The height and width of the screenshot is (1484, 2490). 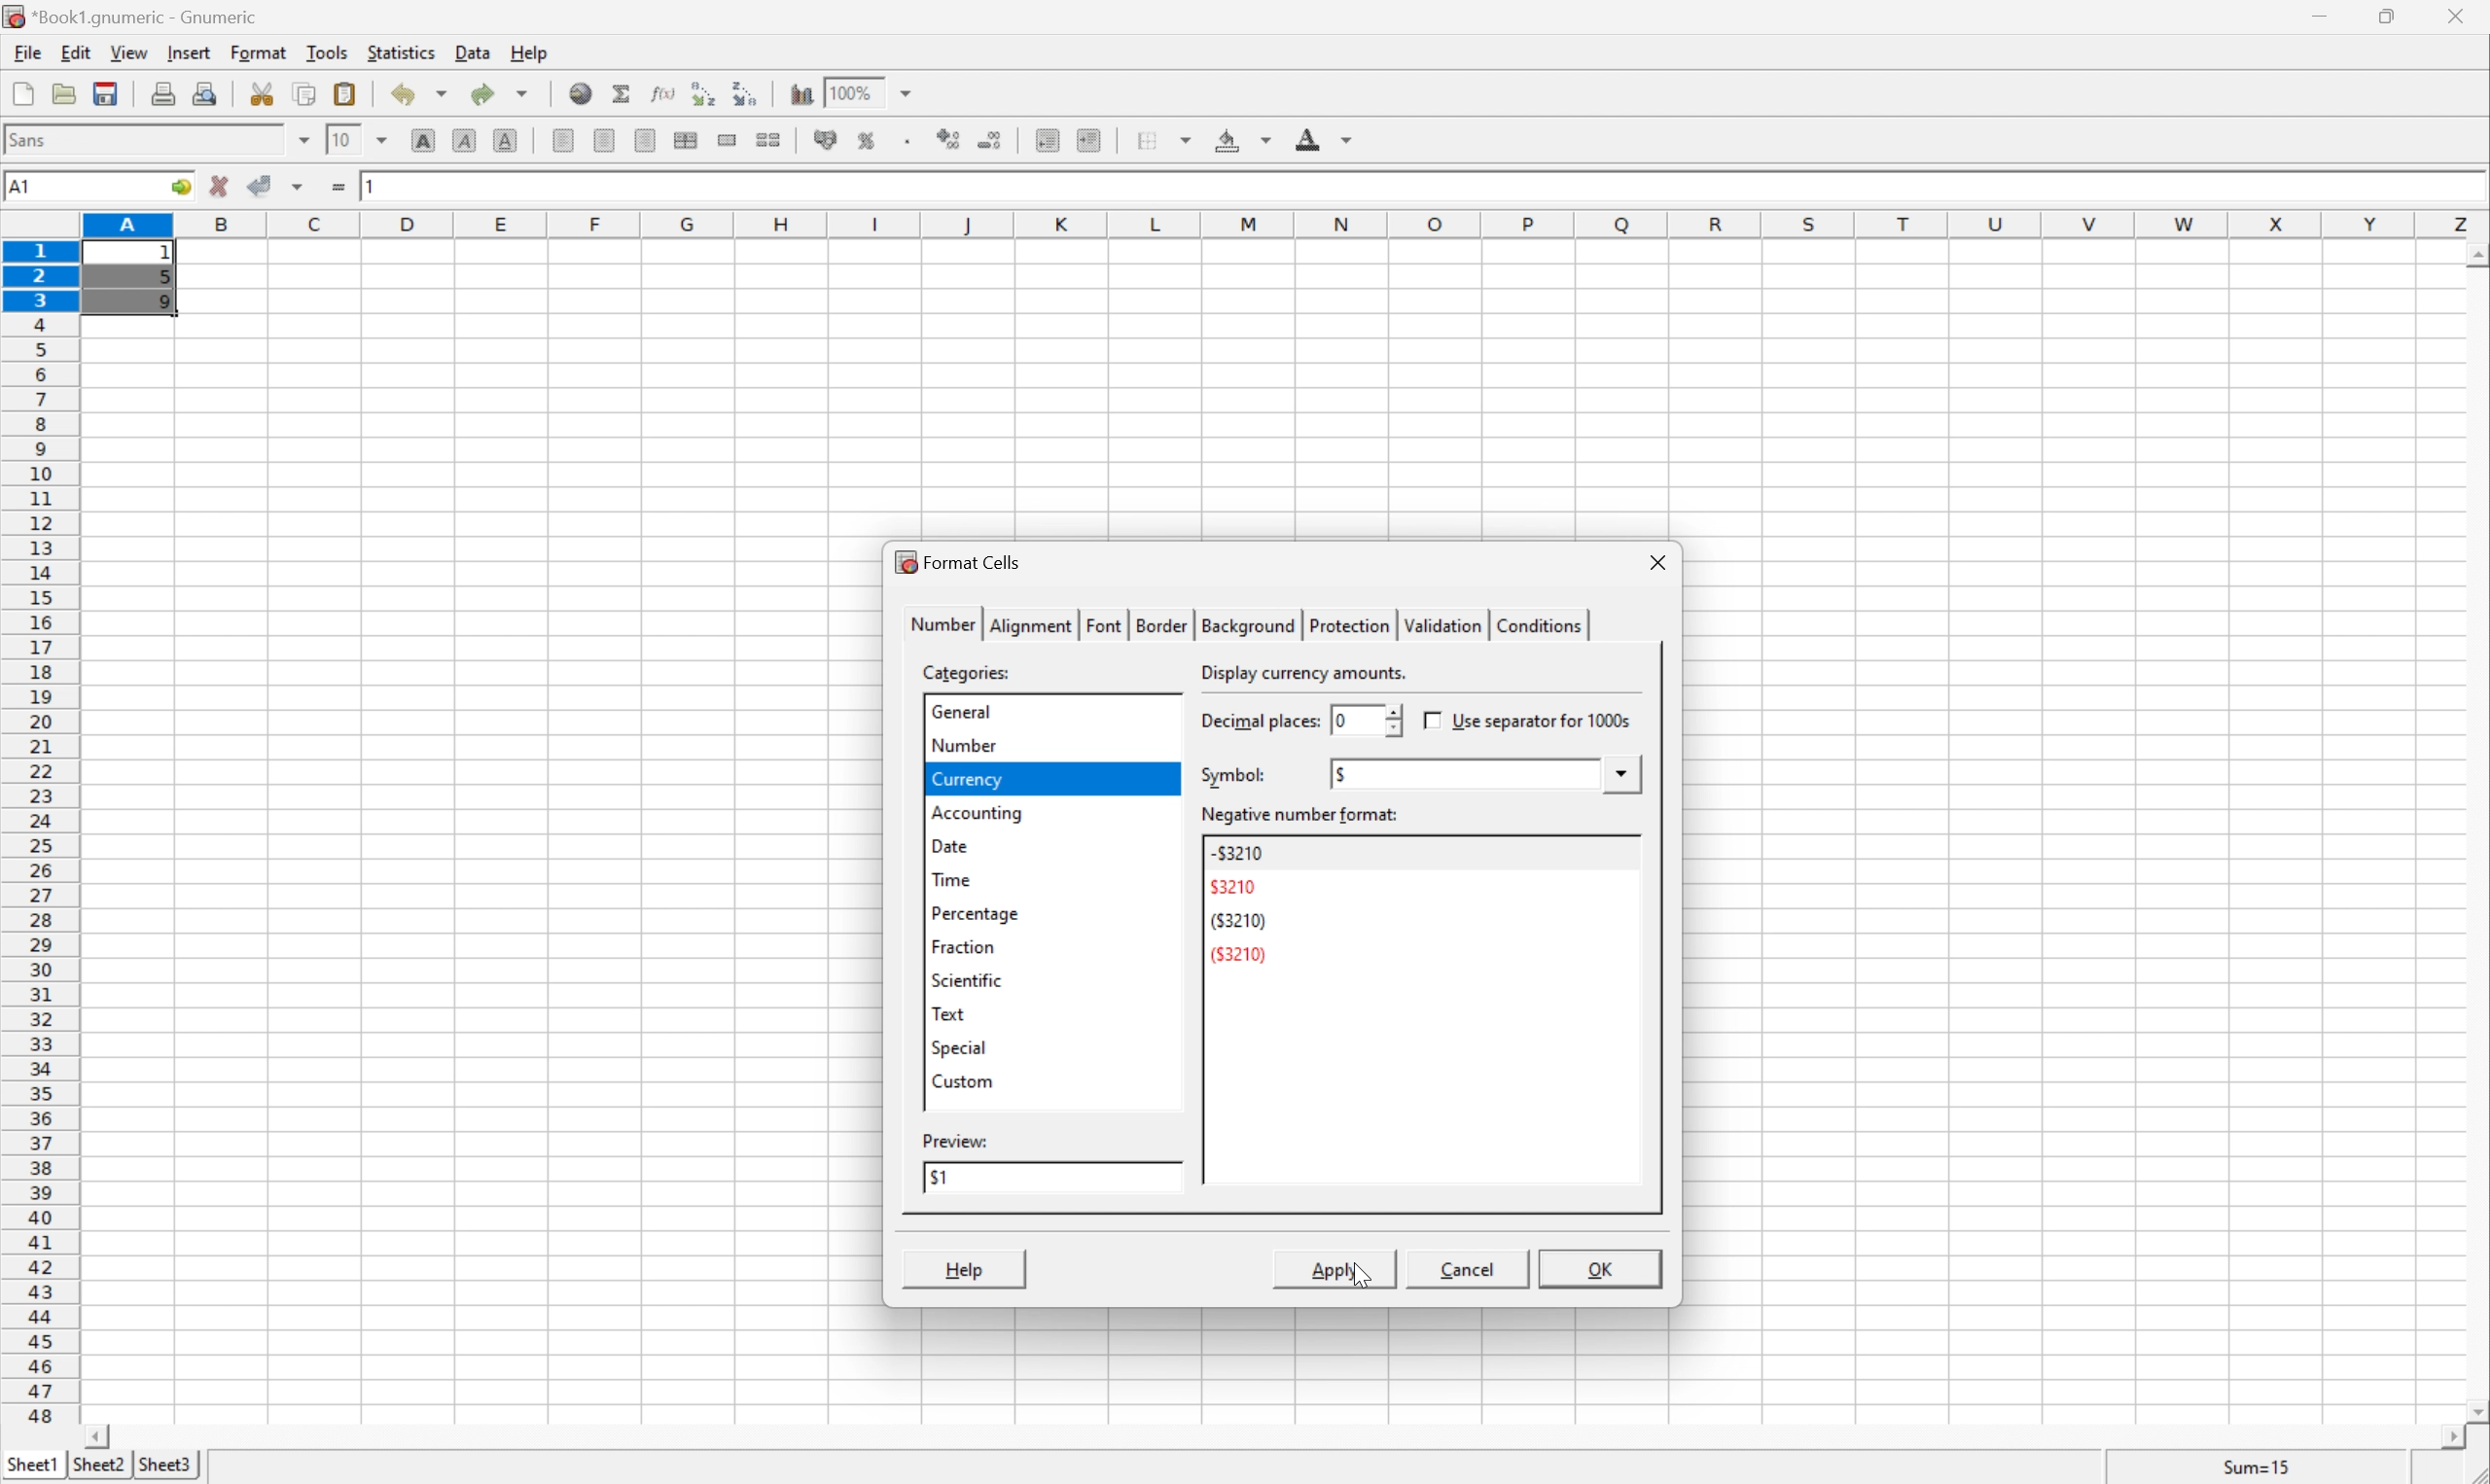 I want to click on column names, so click(x=1289, y=226).